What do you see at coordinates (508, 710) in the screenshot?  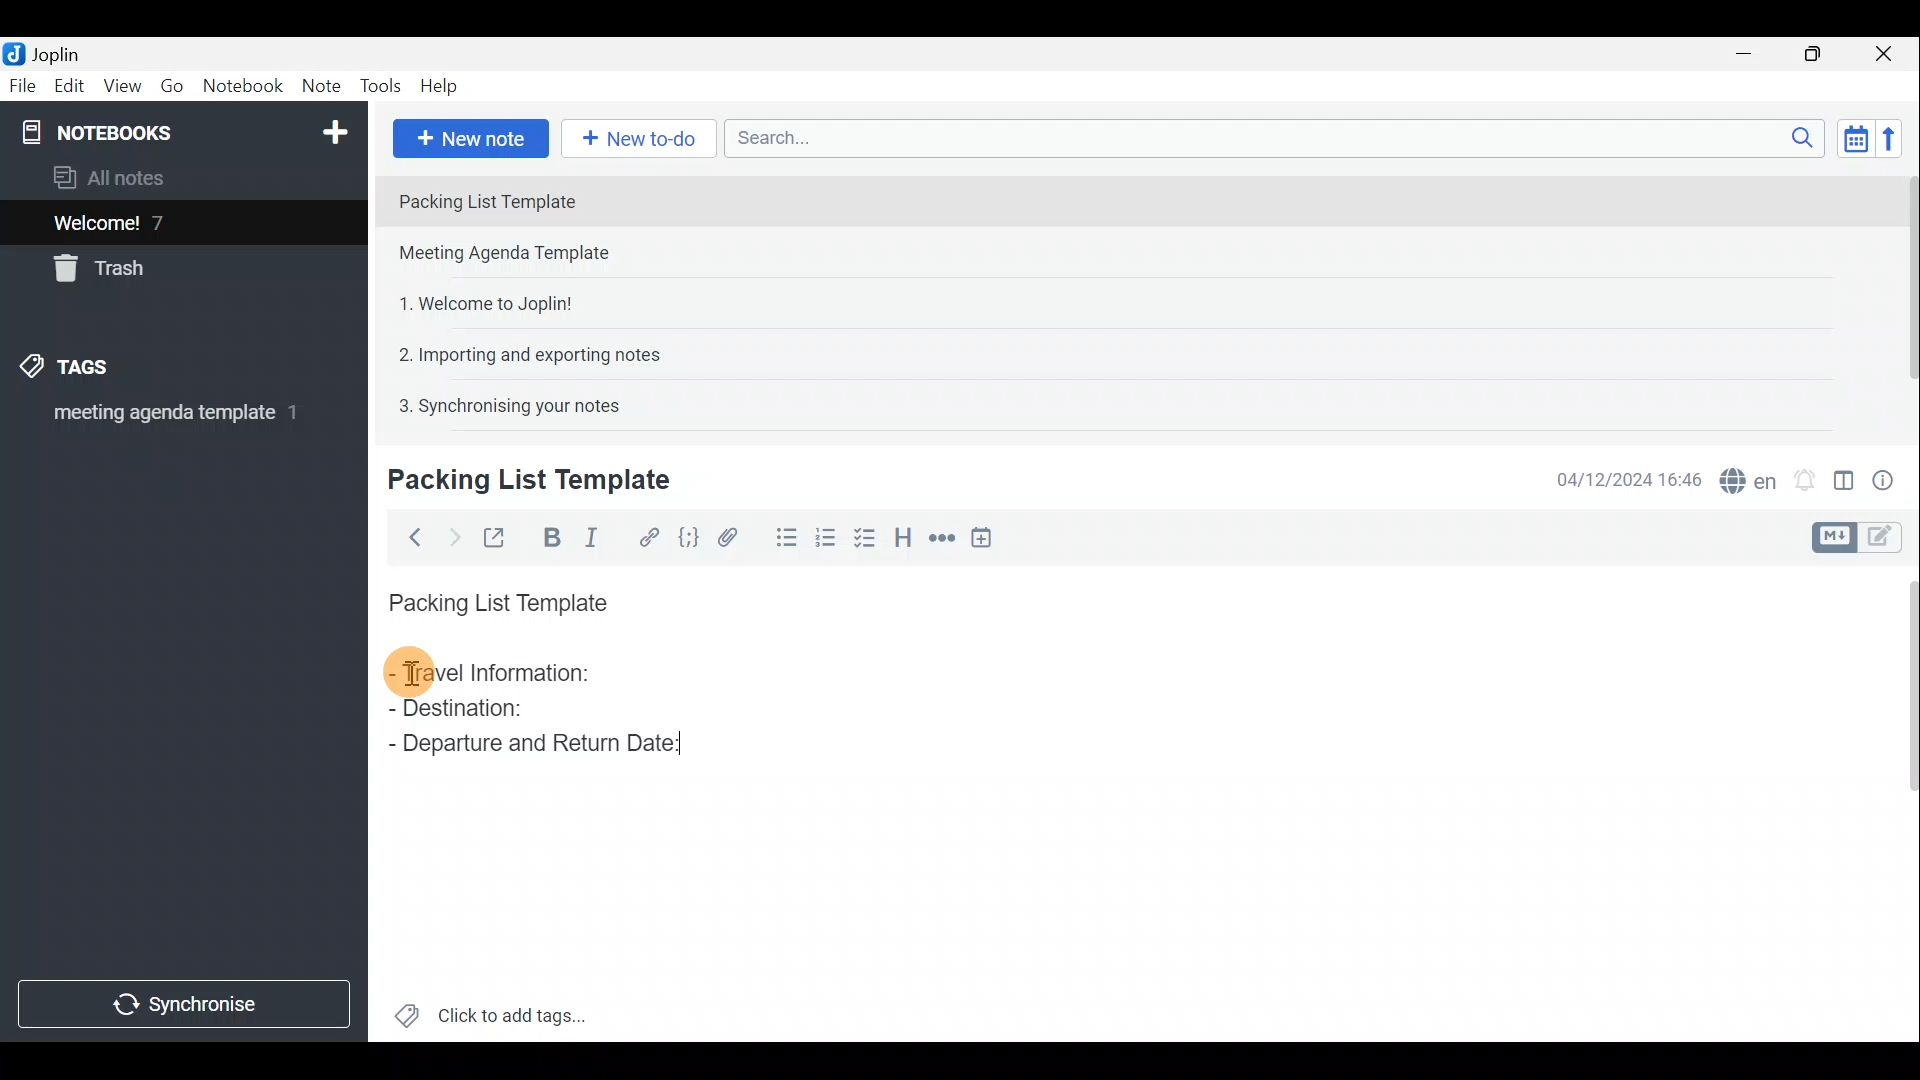 I see `Destination:` at bounding box center [508, 710].